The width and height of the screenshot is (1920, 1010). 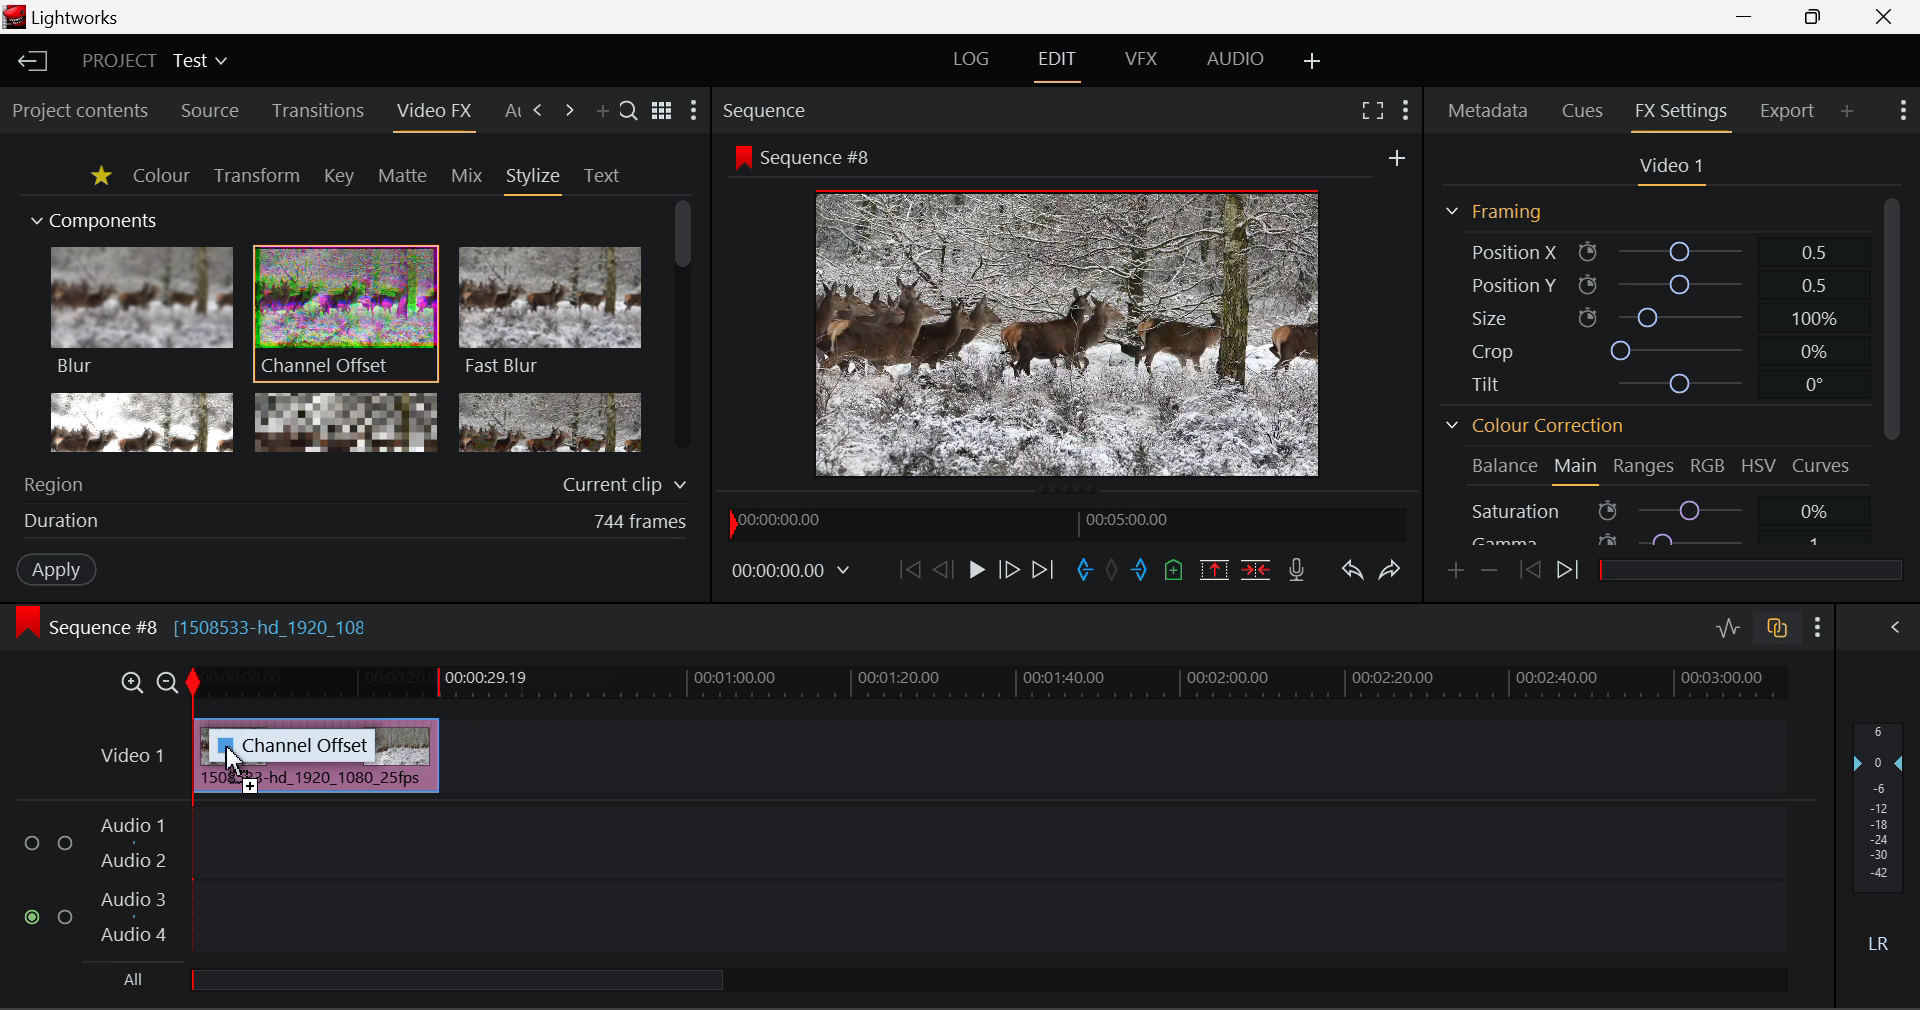 What do you see at coordinates (540, 111) in the screenshot?
I see `Next Tab` at bounding box center [540, 111].